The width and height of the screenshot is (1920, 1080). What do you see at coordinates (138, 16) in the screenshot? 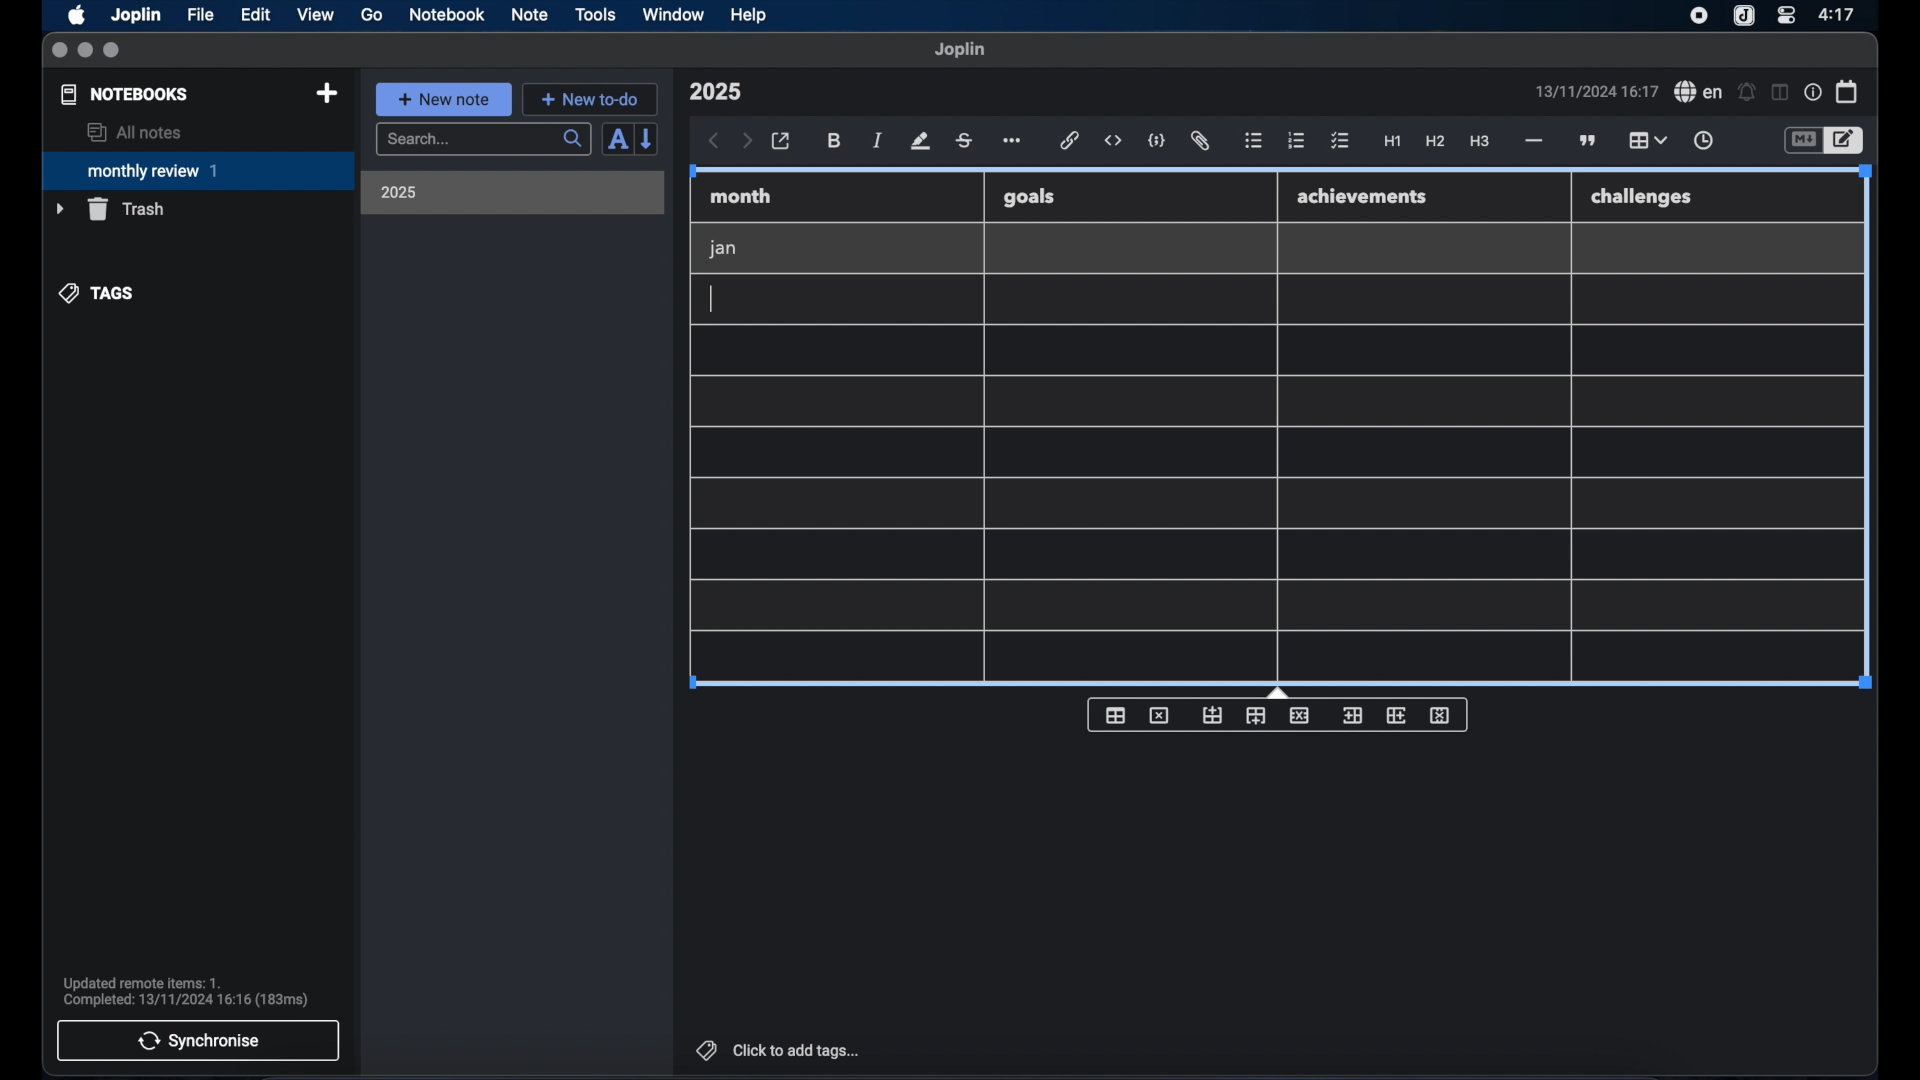
I see `Joplin` at bounding box center [138, 16].